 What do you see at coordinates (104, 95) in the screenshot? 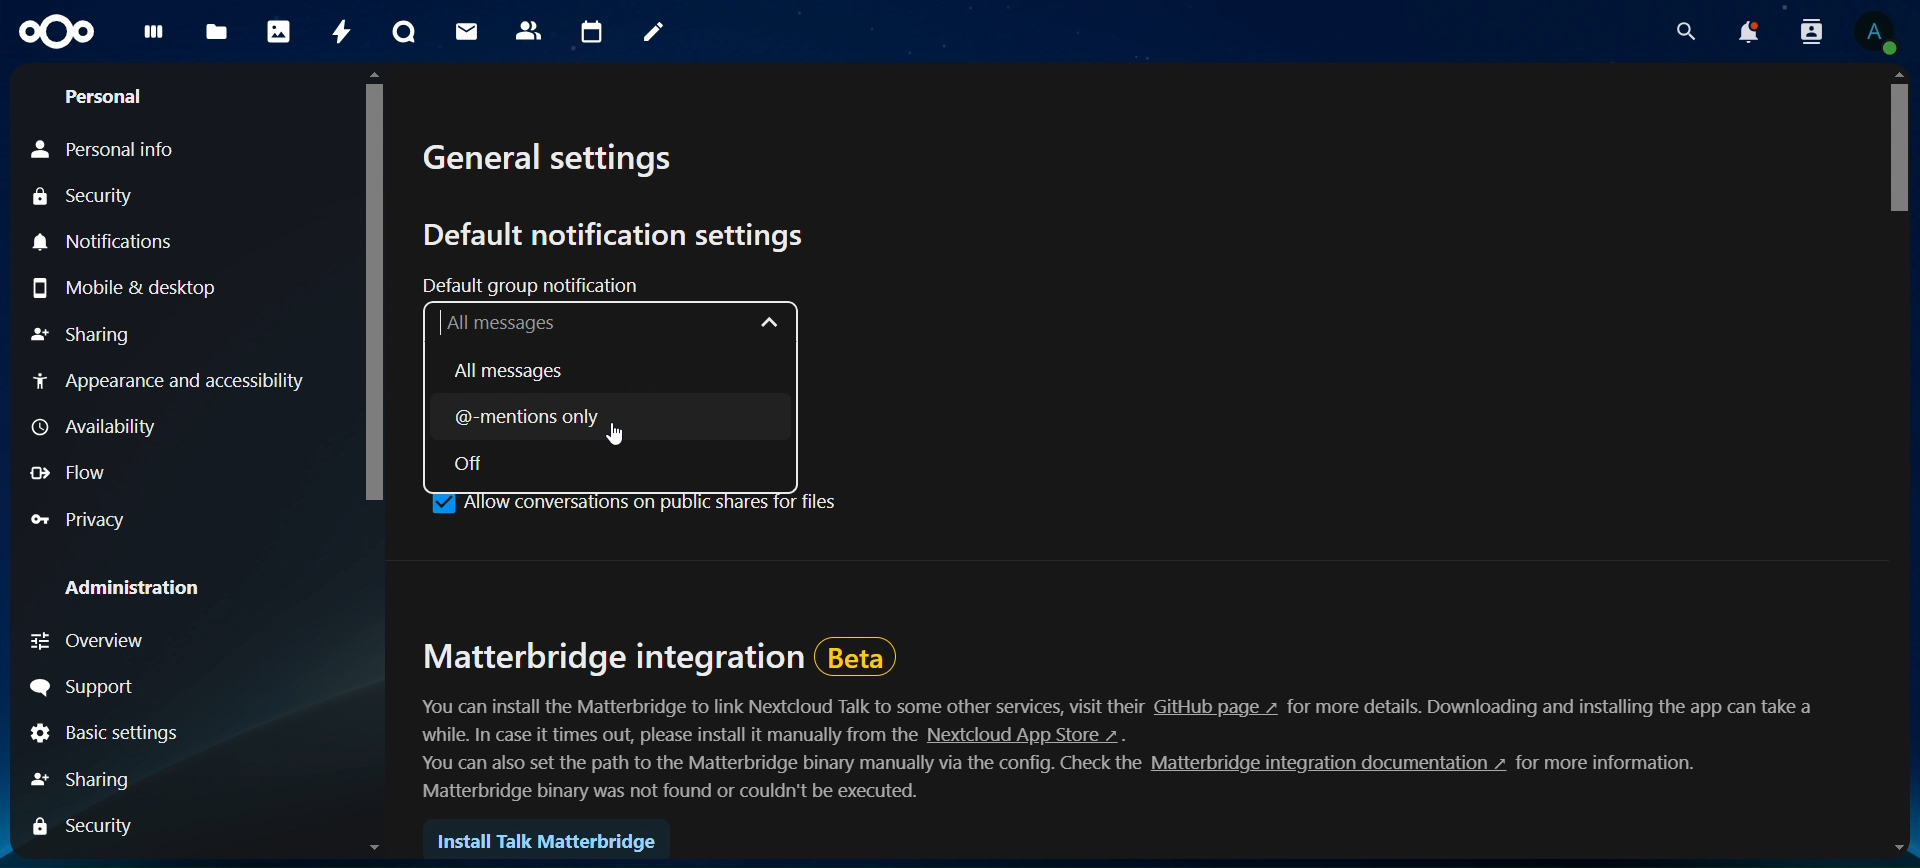
I see `personal ` at bounding box center [104, 95].